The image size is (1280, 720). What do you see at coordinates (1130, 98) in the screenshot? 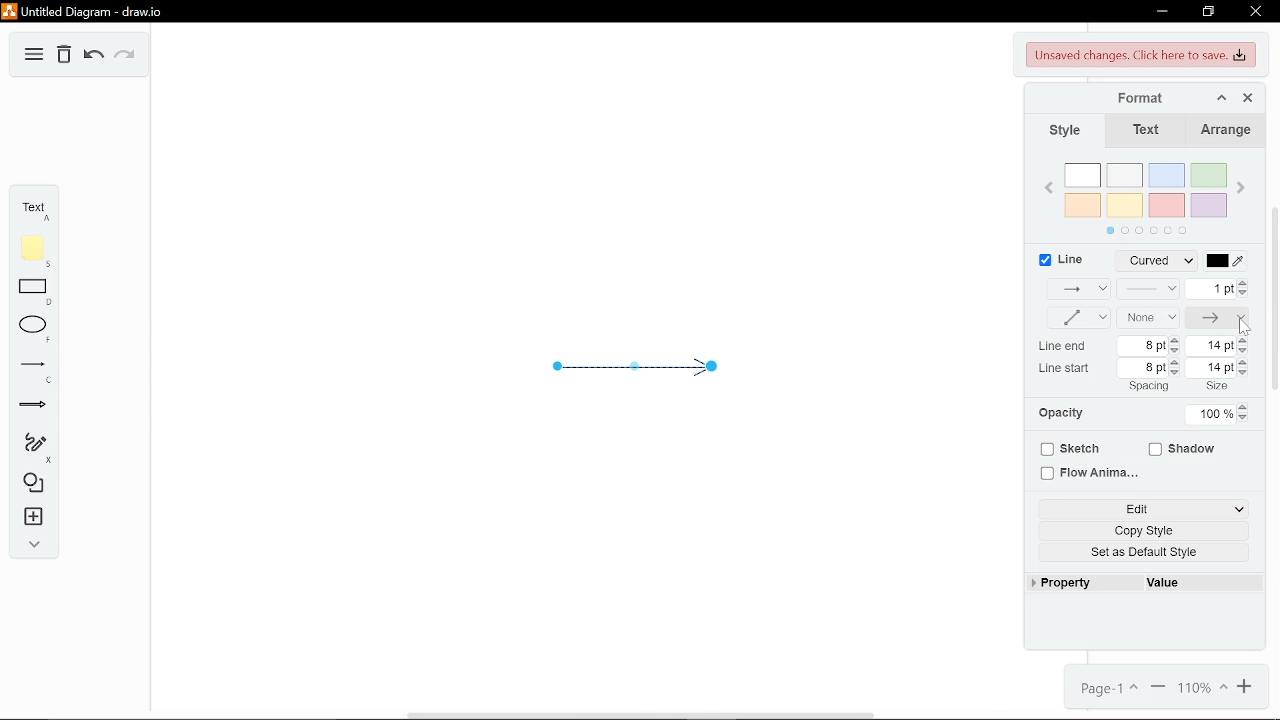
I see `Format` at bounding box center [1130, 98].